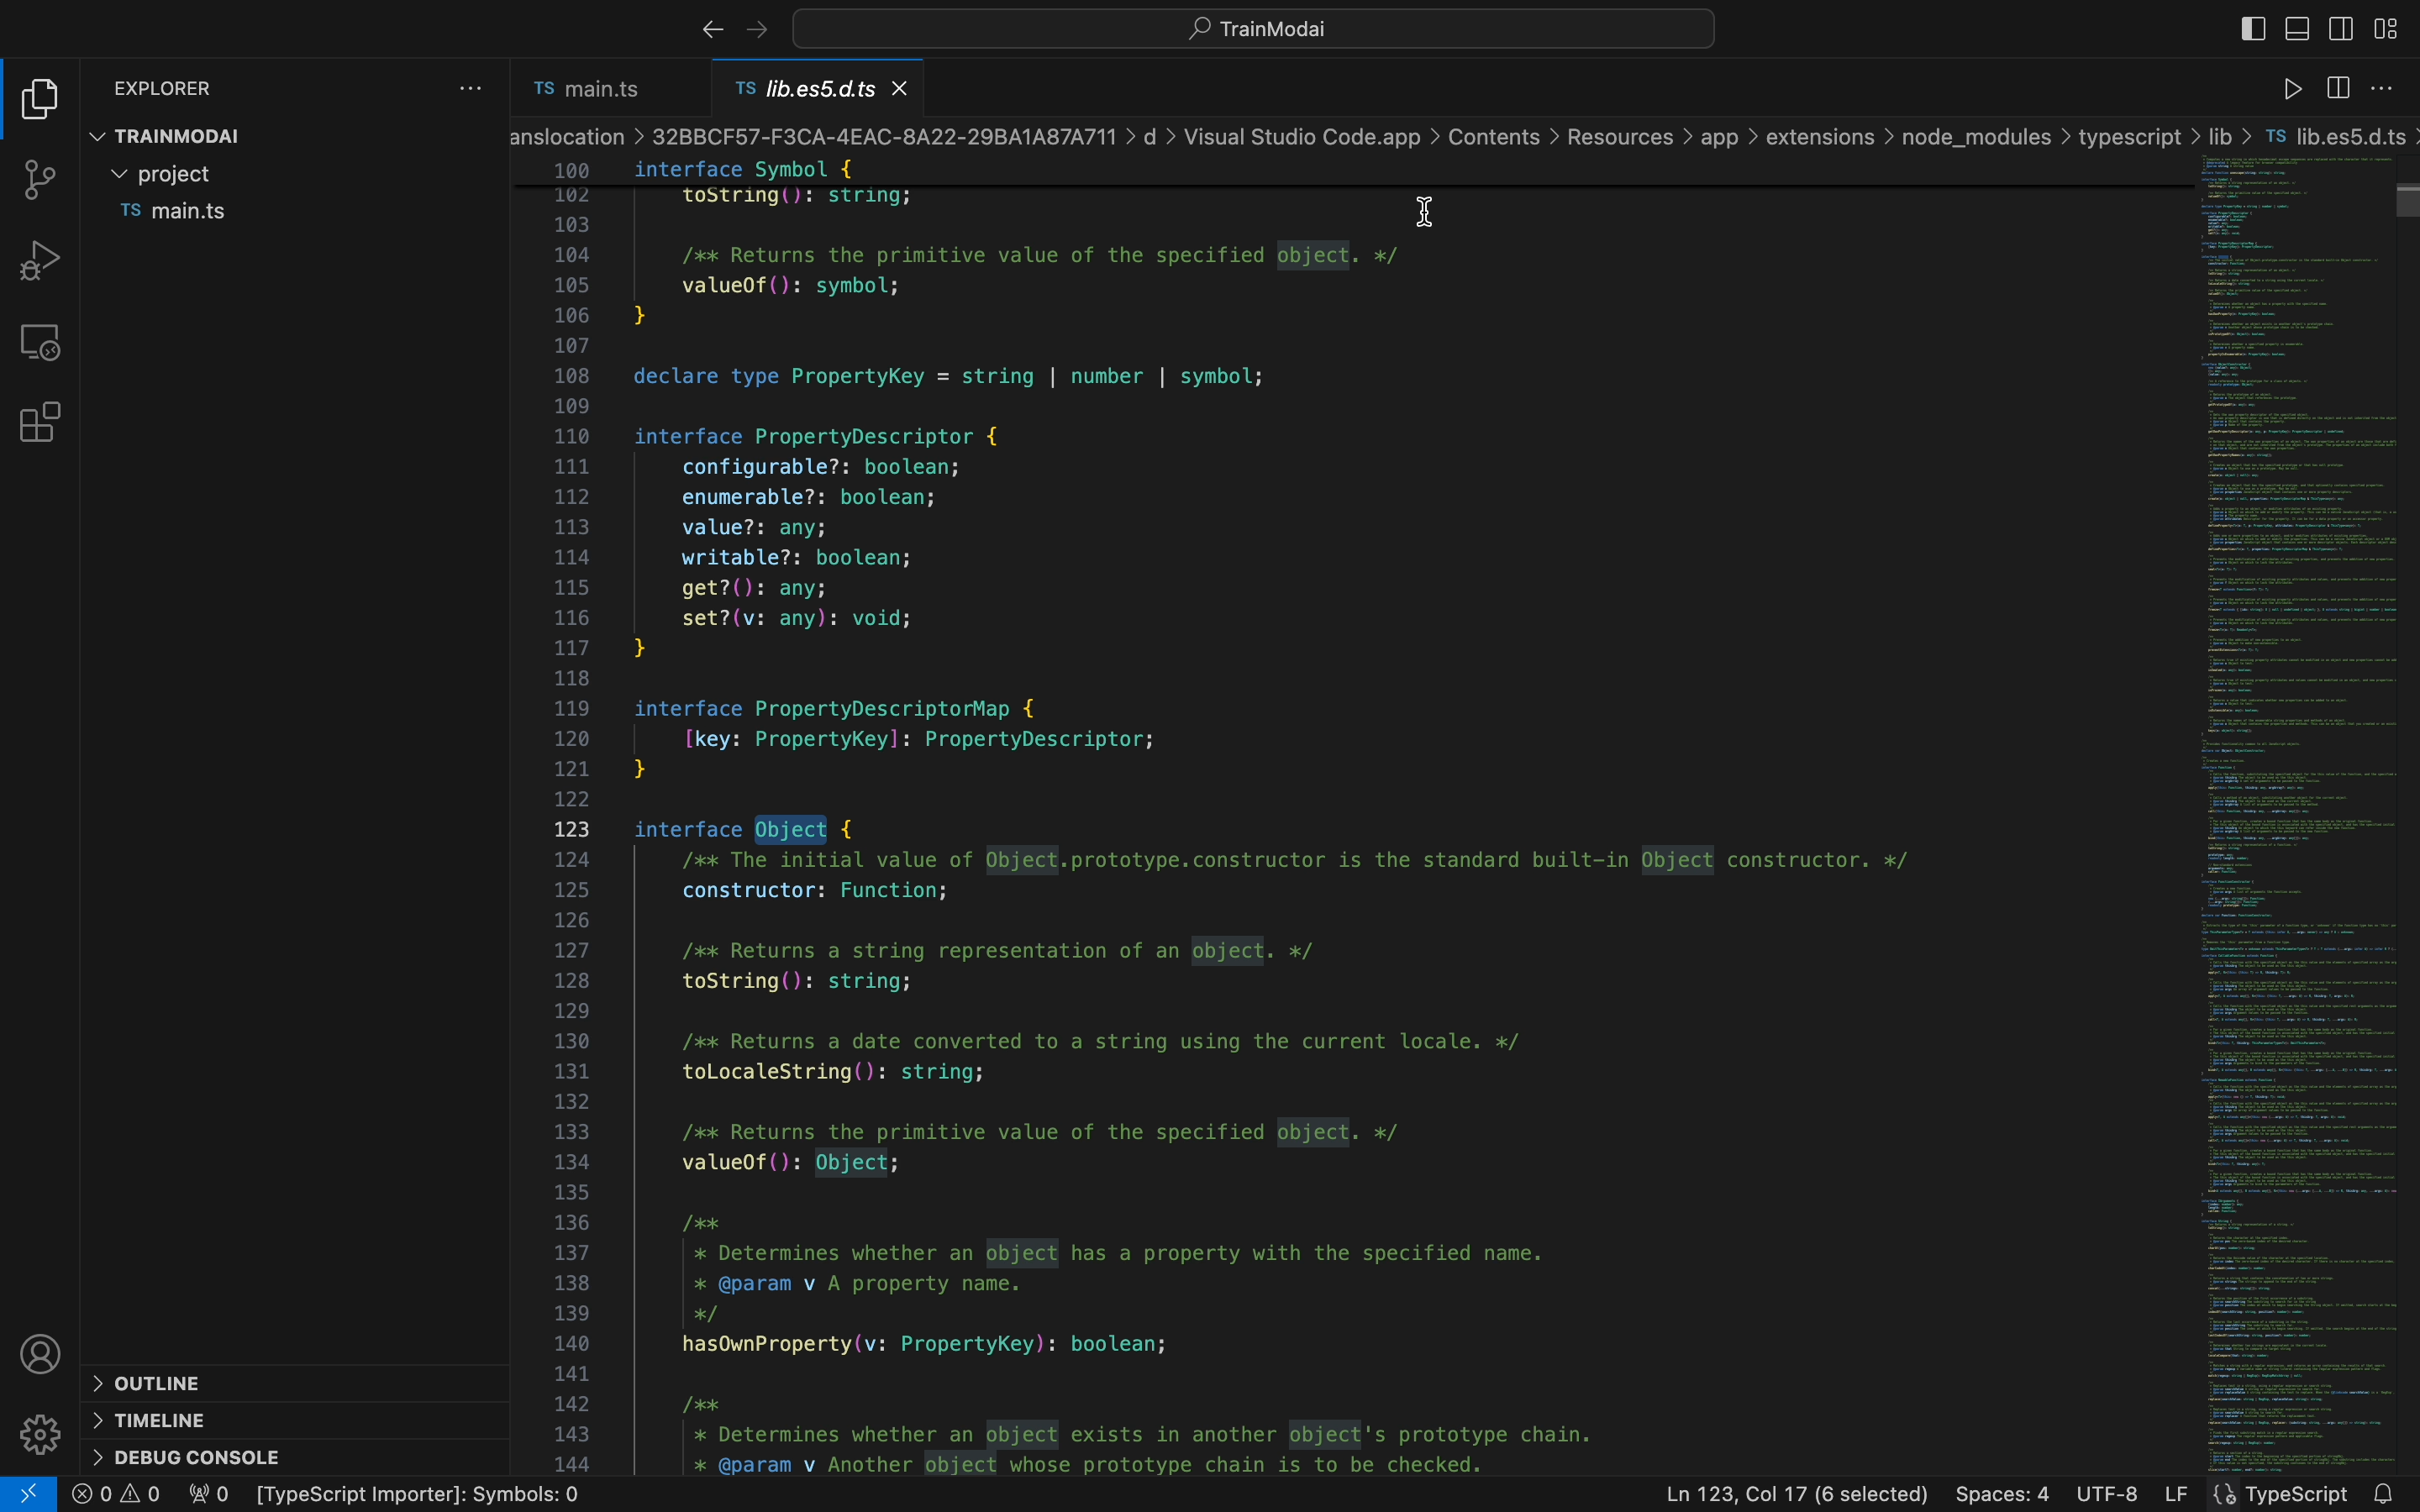  I want to click on layouts, so click(2391, 27).